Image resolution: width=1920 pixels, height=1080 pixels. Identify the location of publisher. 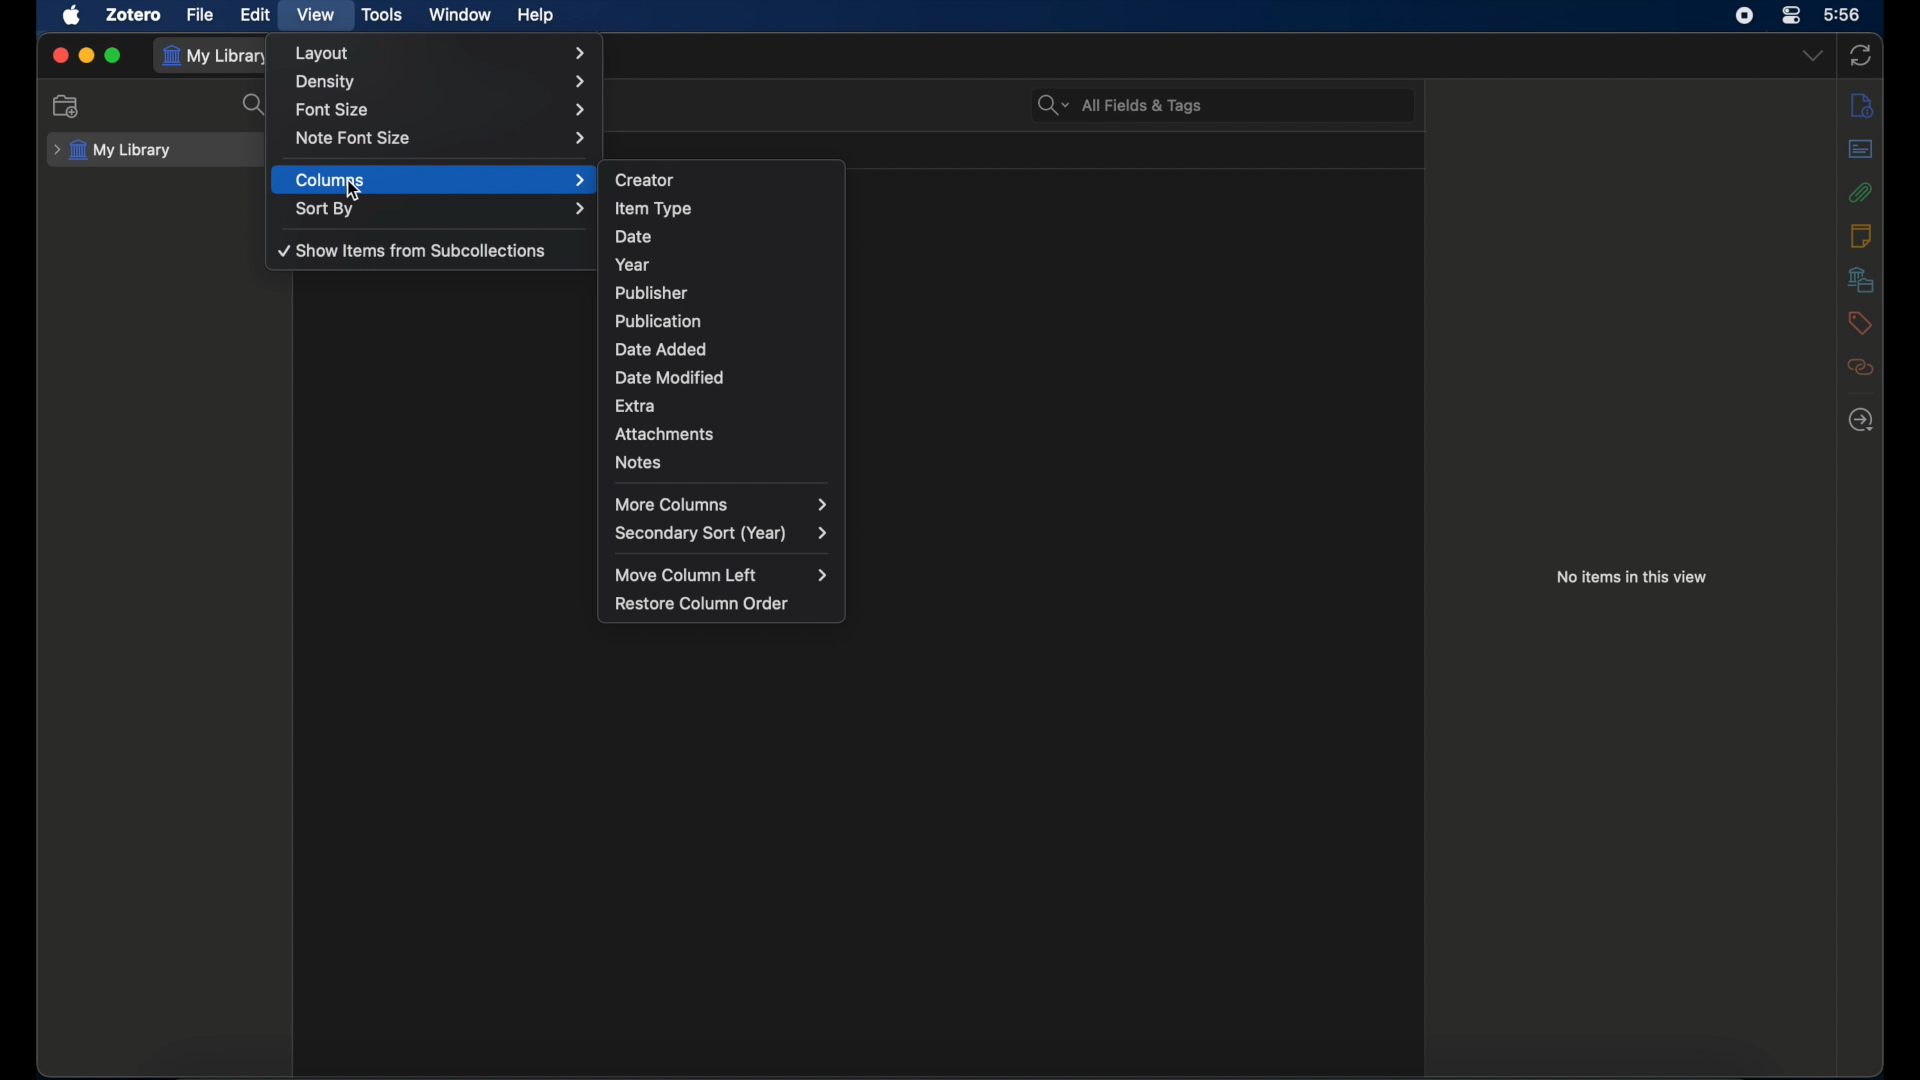
(727, 292).